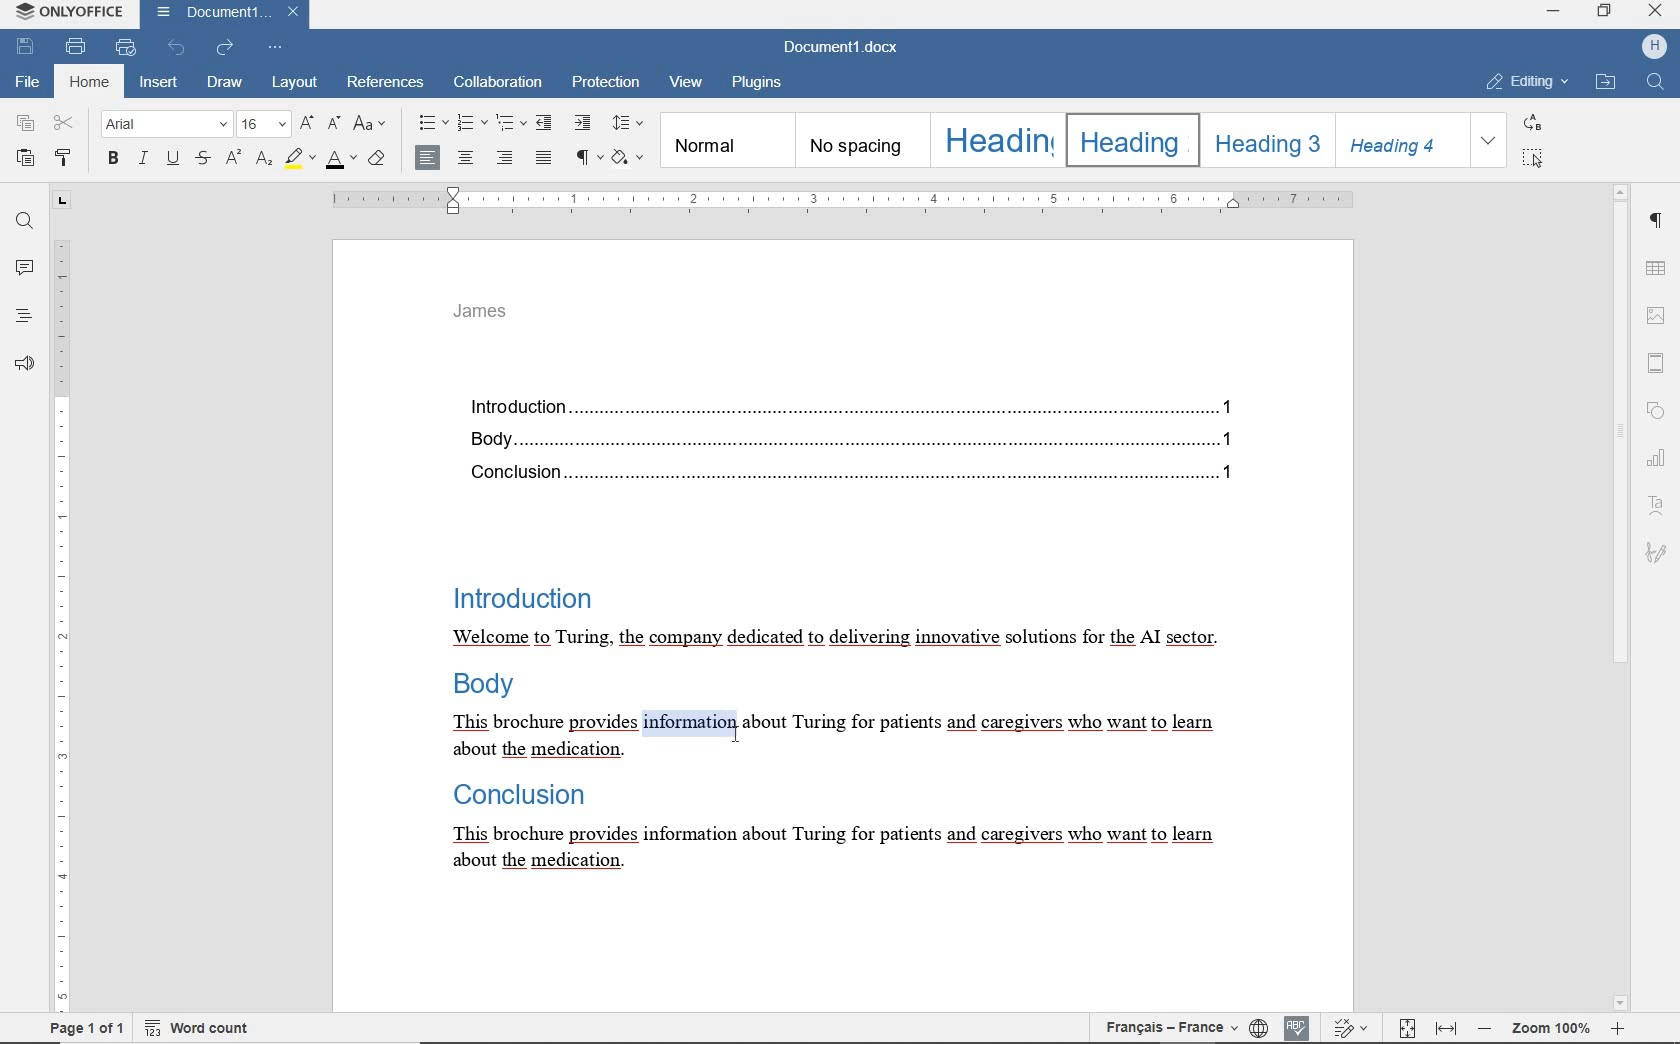 This screenshot has height=1044, width=1680. Describe the element at coordinates (87, 83) in the screenshot. I see `HOME` at that location.